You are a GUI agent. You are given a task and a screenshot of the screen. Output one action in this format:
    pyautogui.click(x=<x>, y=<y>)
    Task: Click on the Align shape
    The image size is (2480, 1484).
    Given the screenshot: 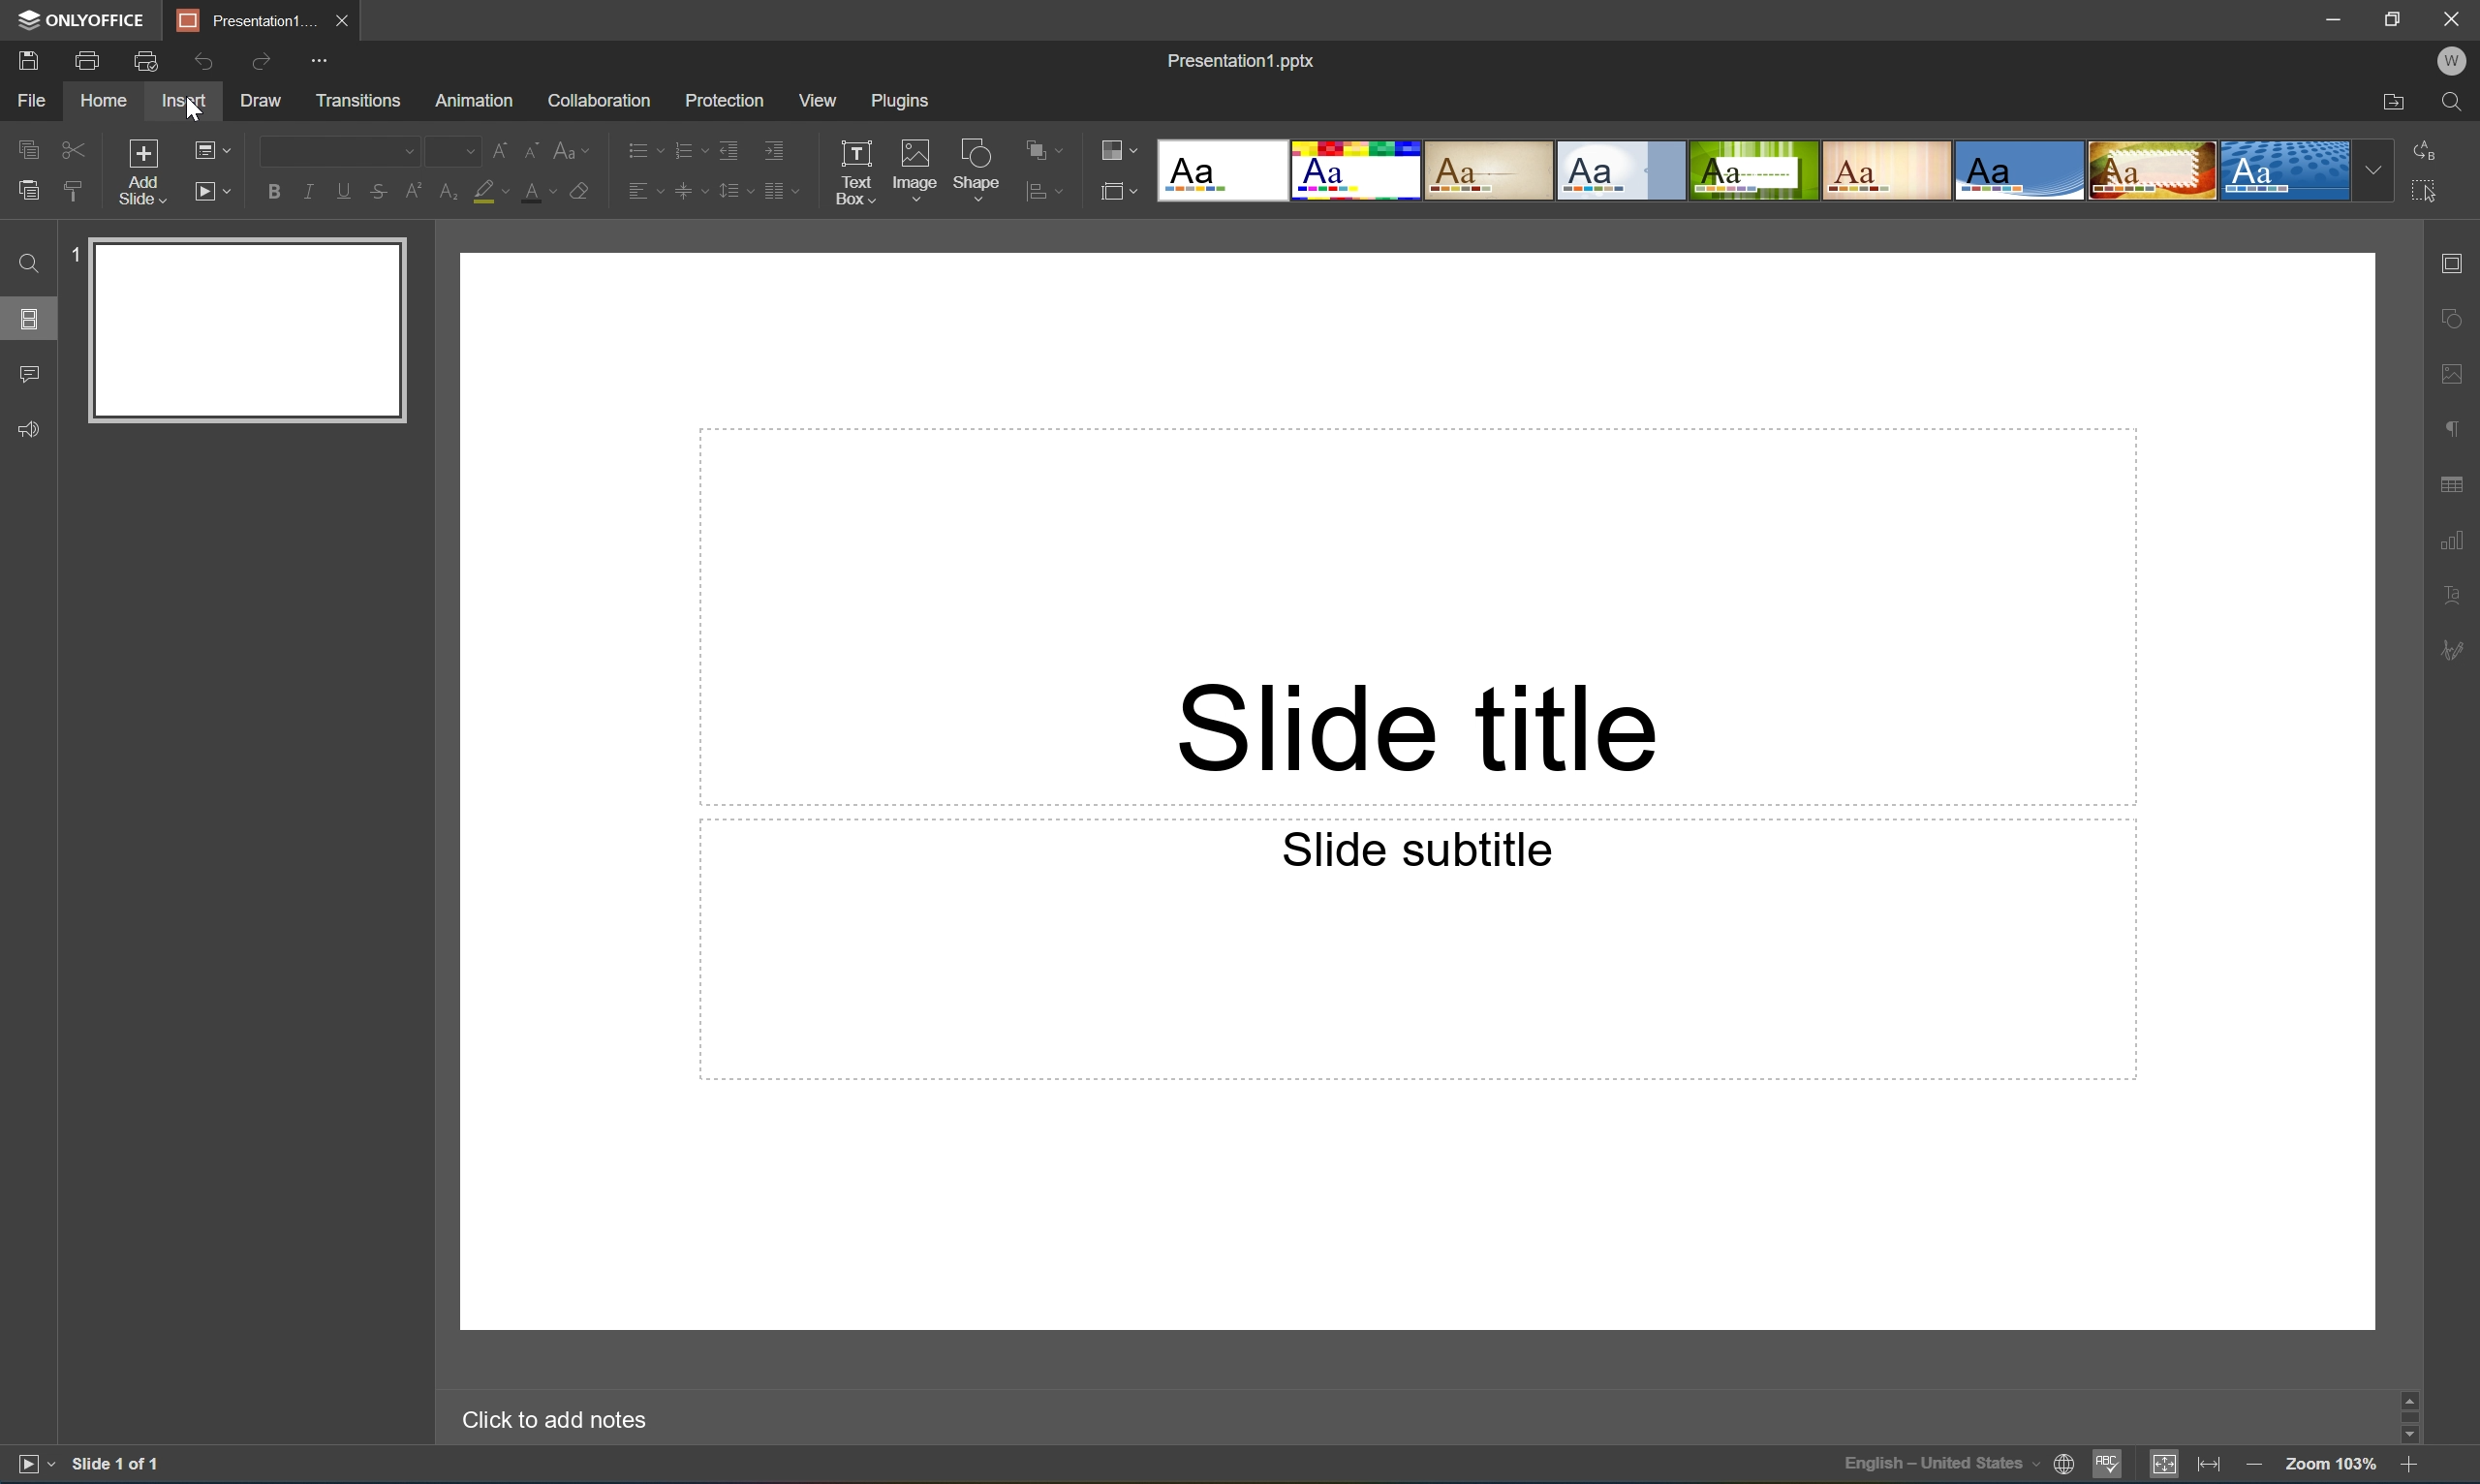 What is the action you would take?
    pyautogui.click(x=1050, y=193)
    